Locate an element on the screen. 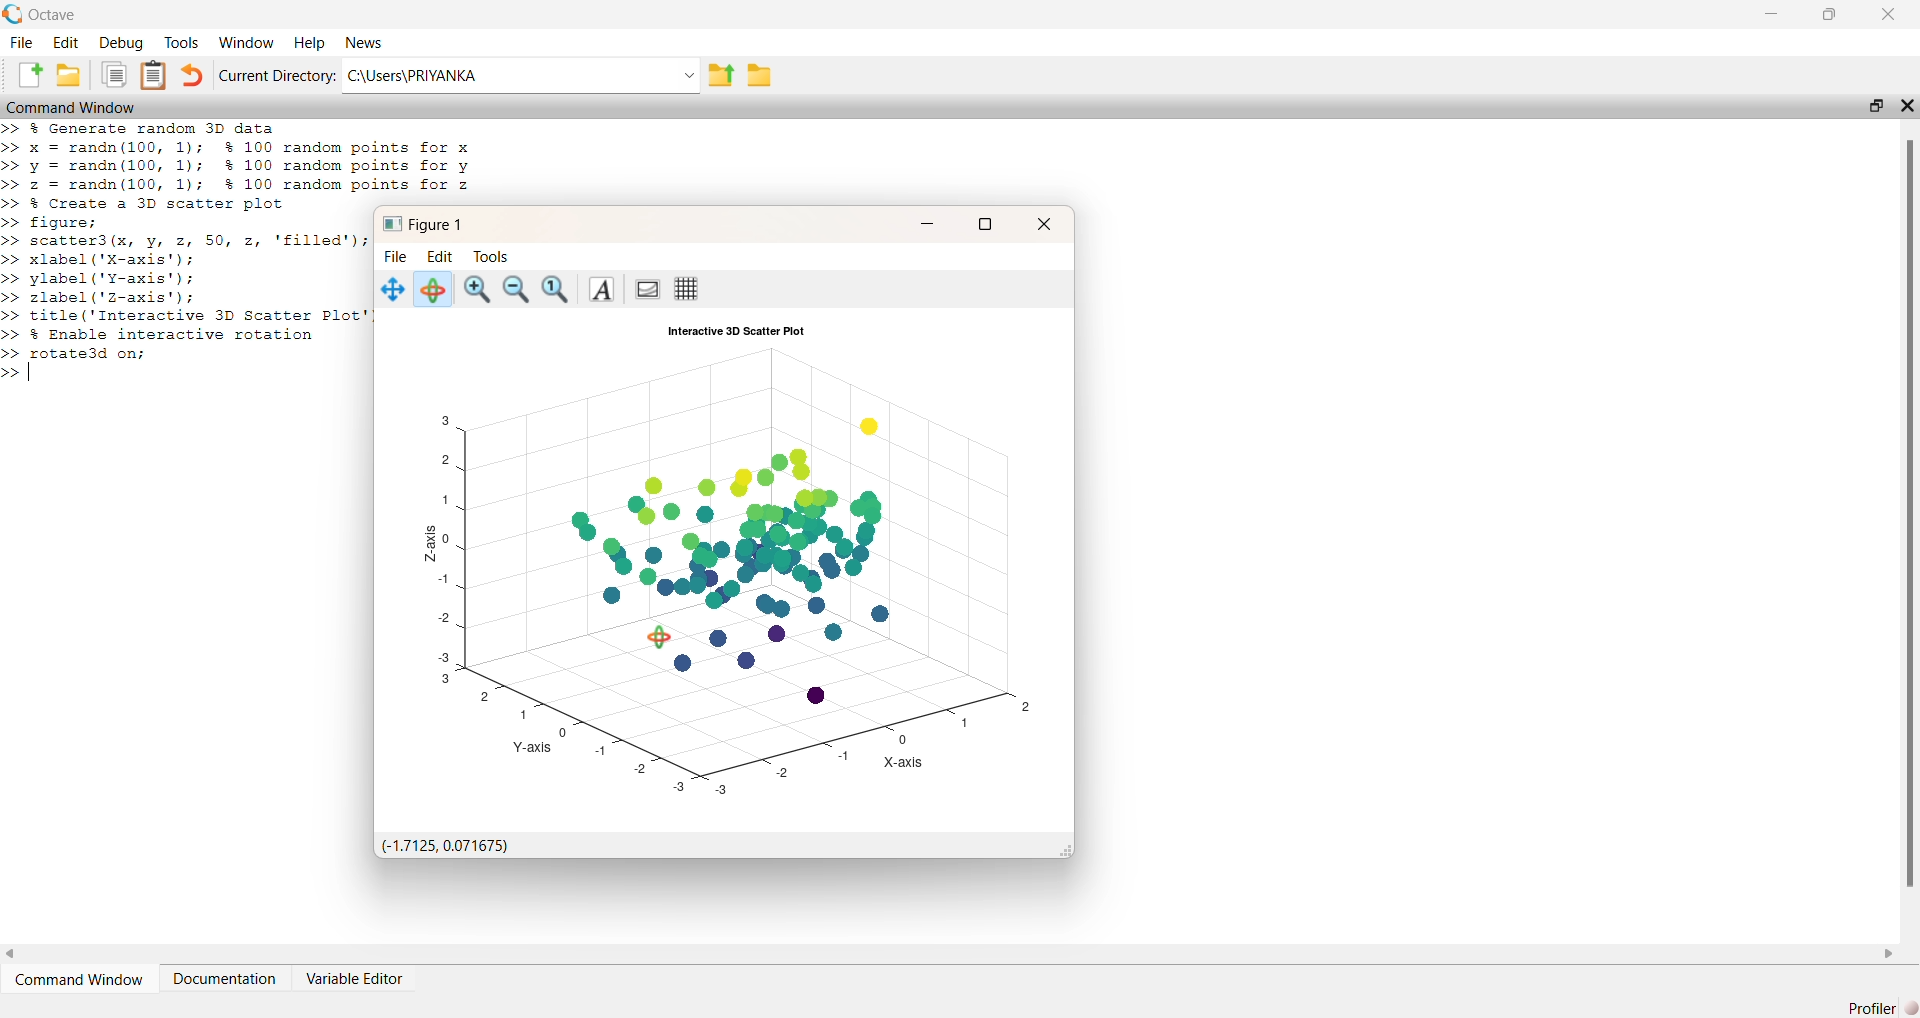 The height and width of the screenshot is (1018, 1920). new document is located at coordinates (29, 74).